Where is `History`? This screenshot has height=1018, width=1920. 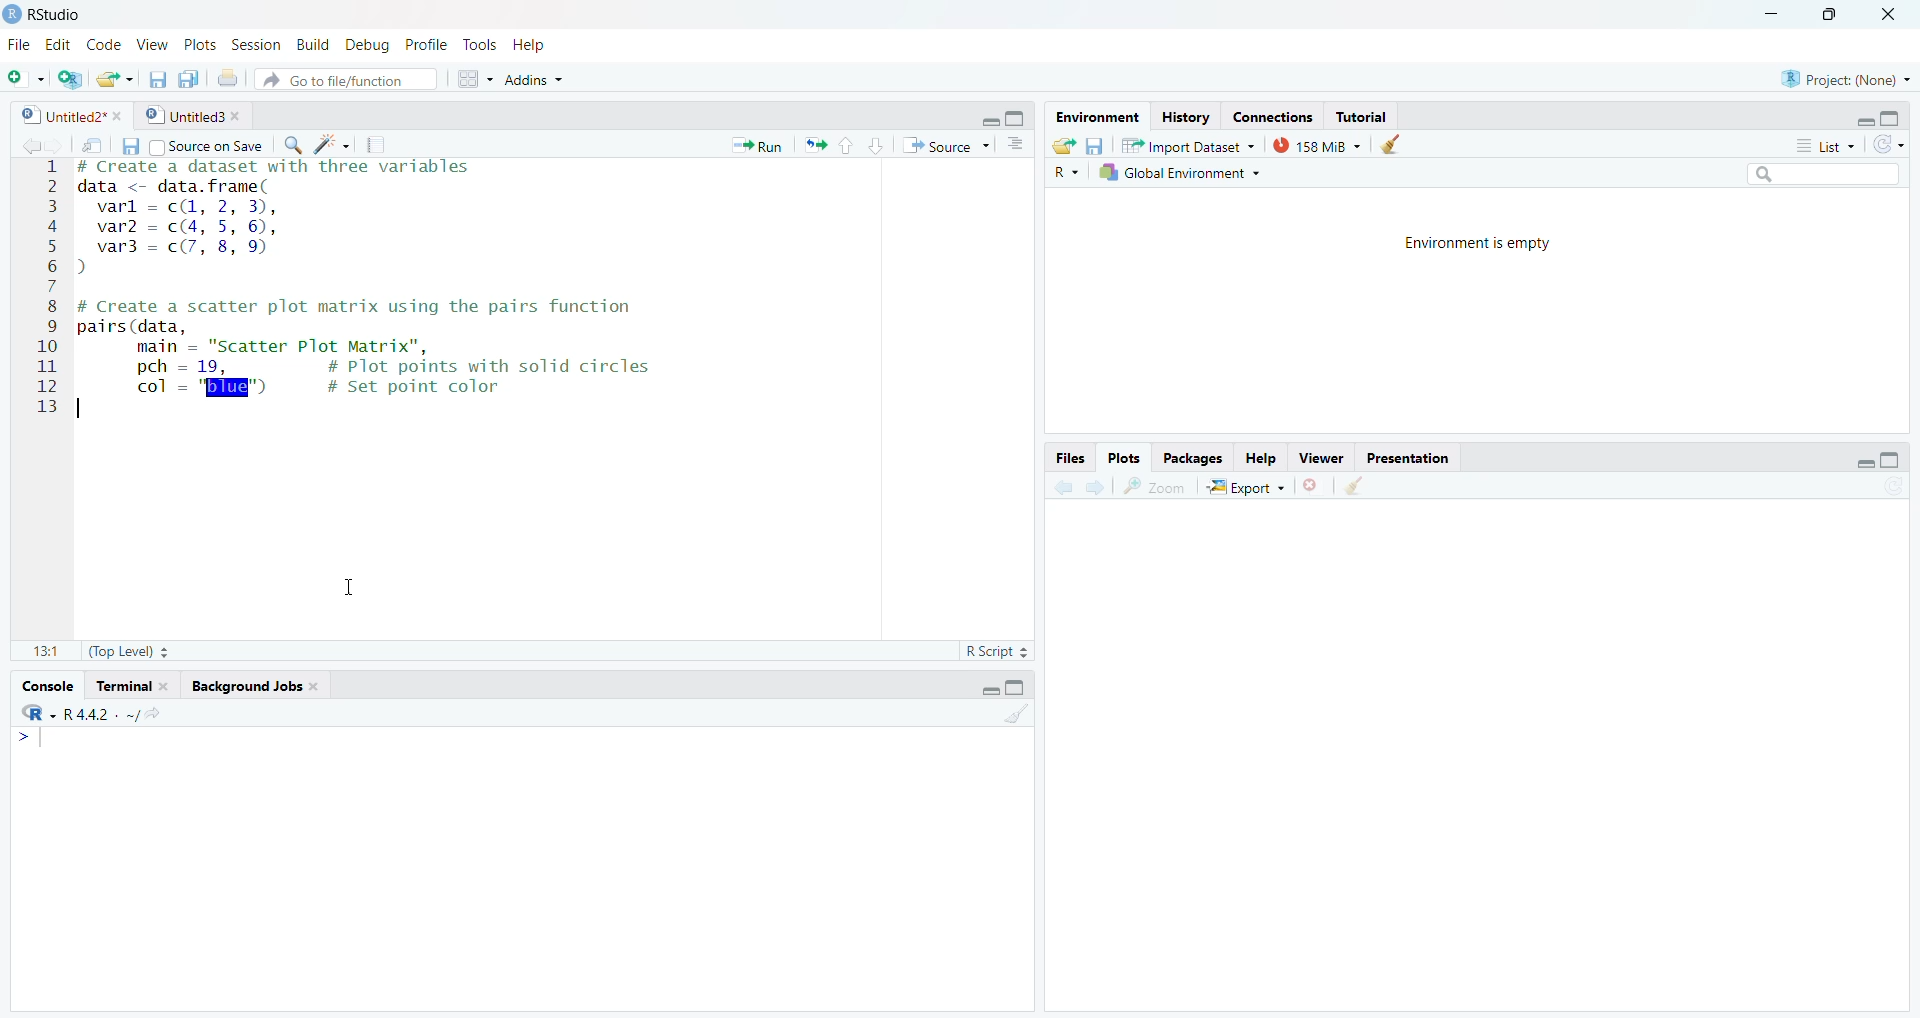 History is located at coordinates (1183, 116).